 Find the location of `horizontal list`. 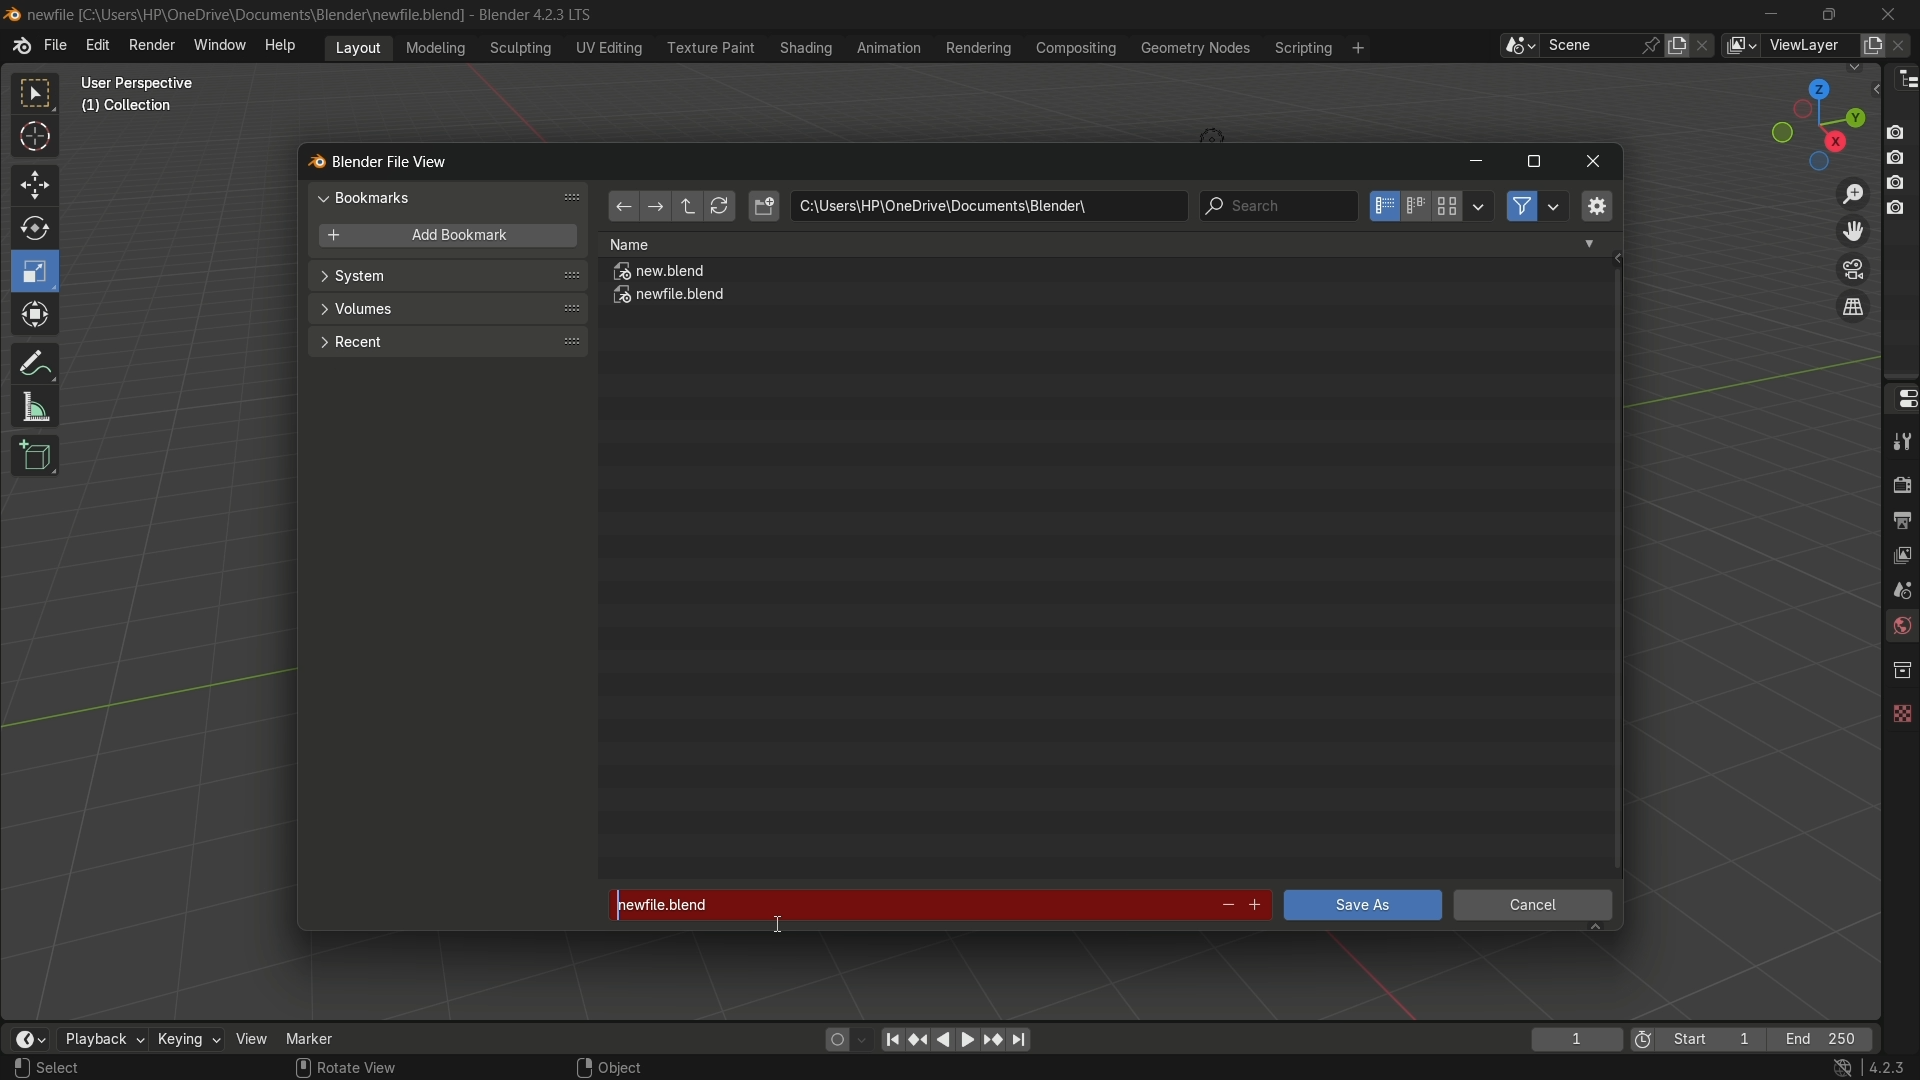

horizontal list is located at coordinates (1415, 206).